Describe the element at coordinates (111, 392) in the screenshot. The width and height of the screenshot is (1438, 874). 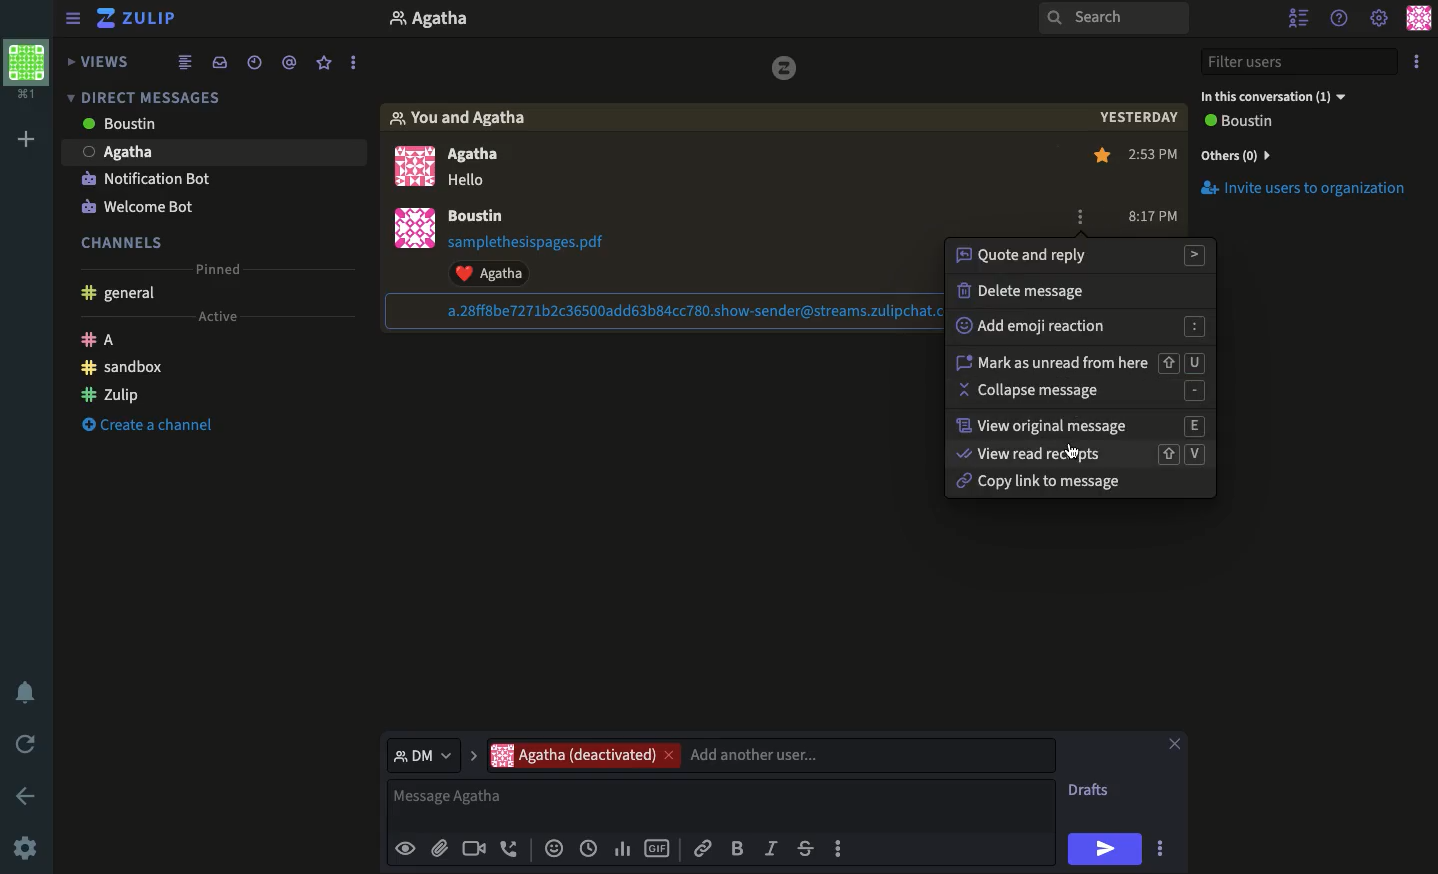
I see `Zulip` at that location.